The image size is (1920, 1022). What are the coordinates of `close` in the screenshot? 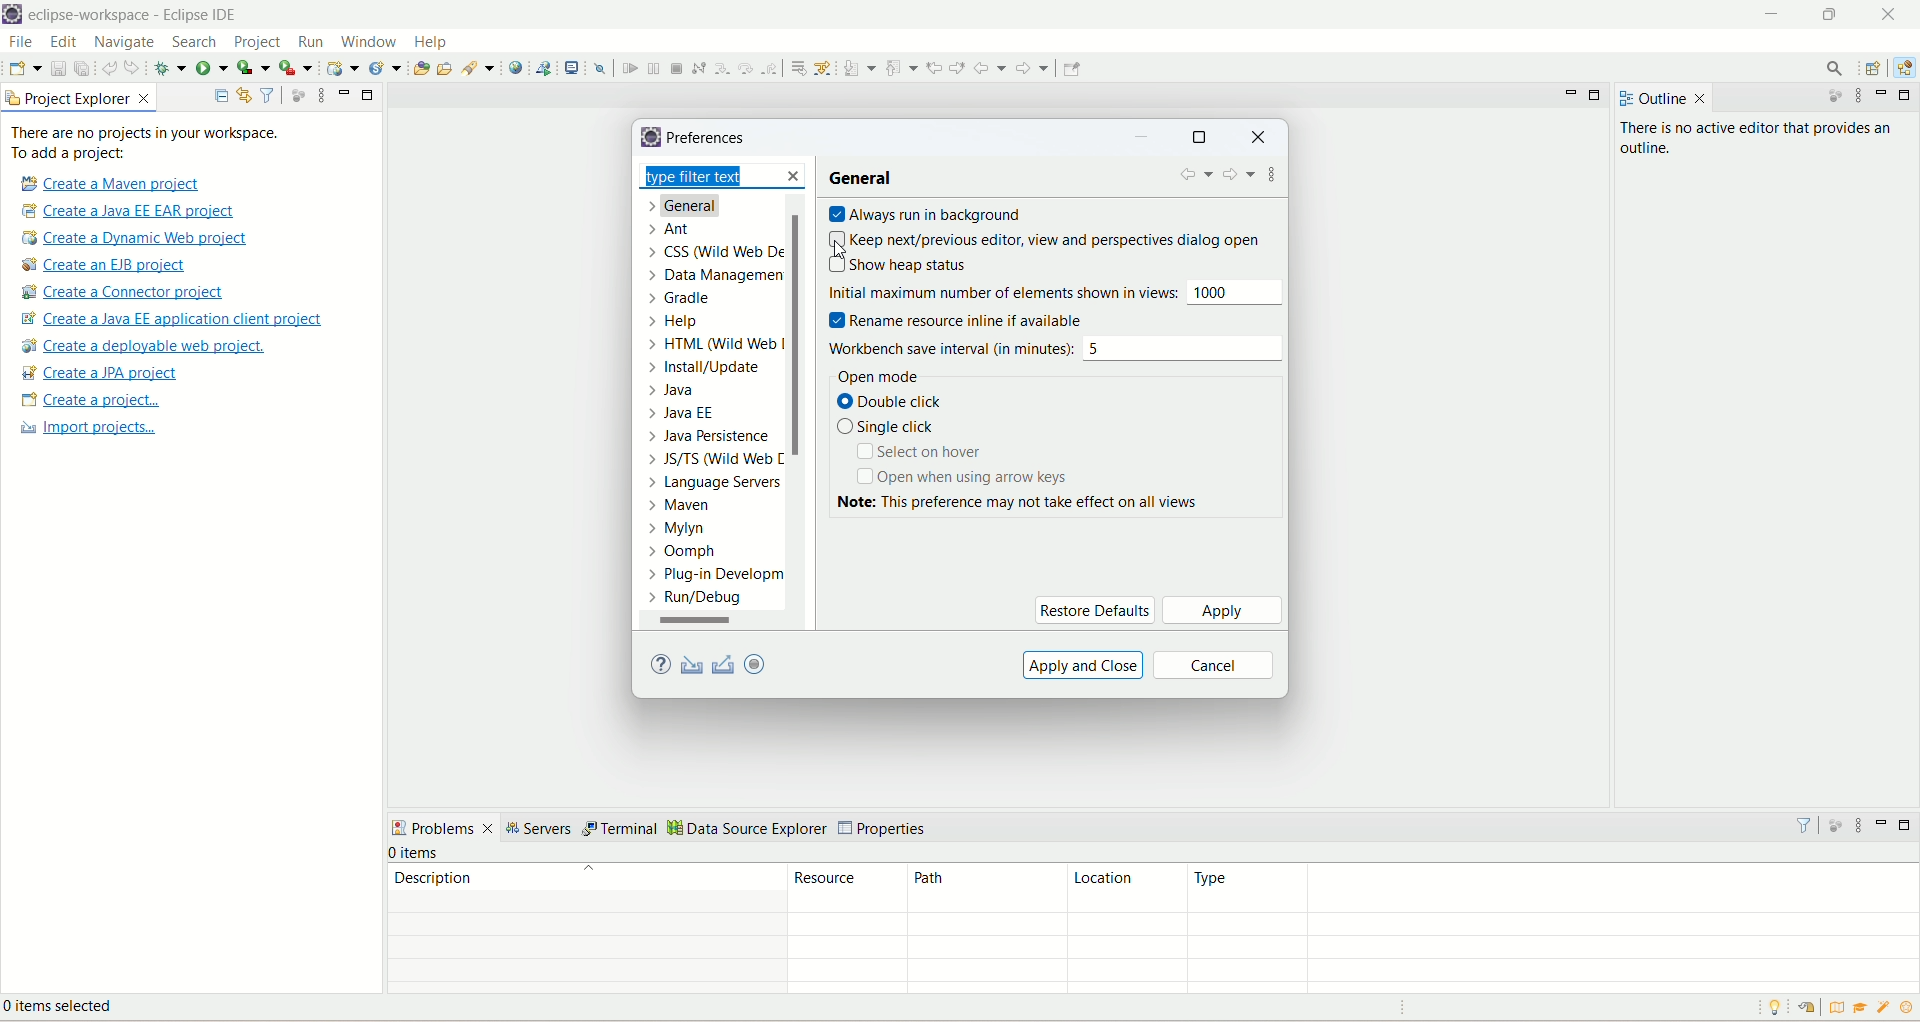 It's located at (1258, 139).